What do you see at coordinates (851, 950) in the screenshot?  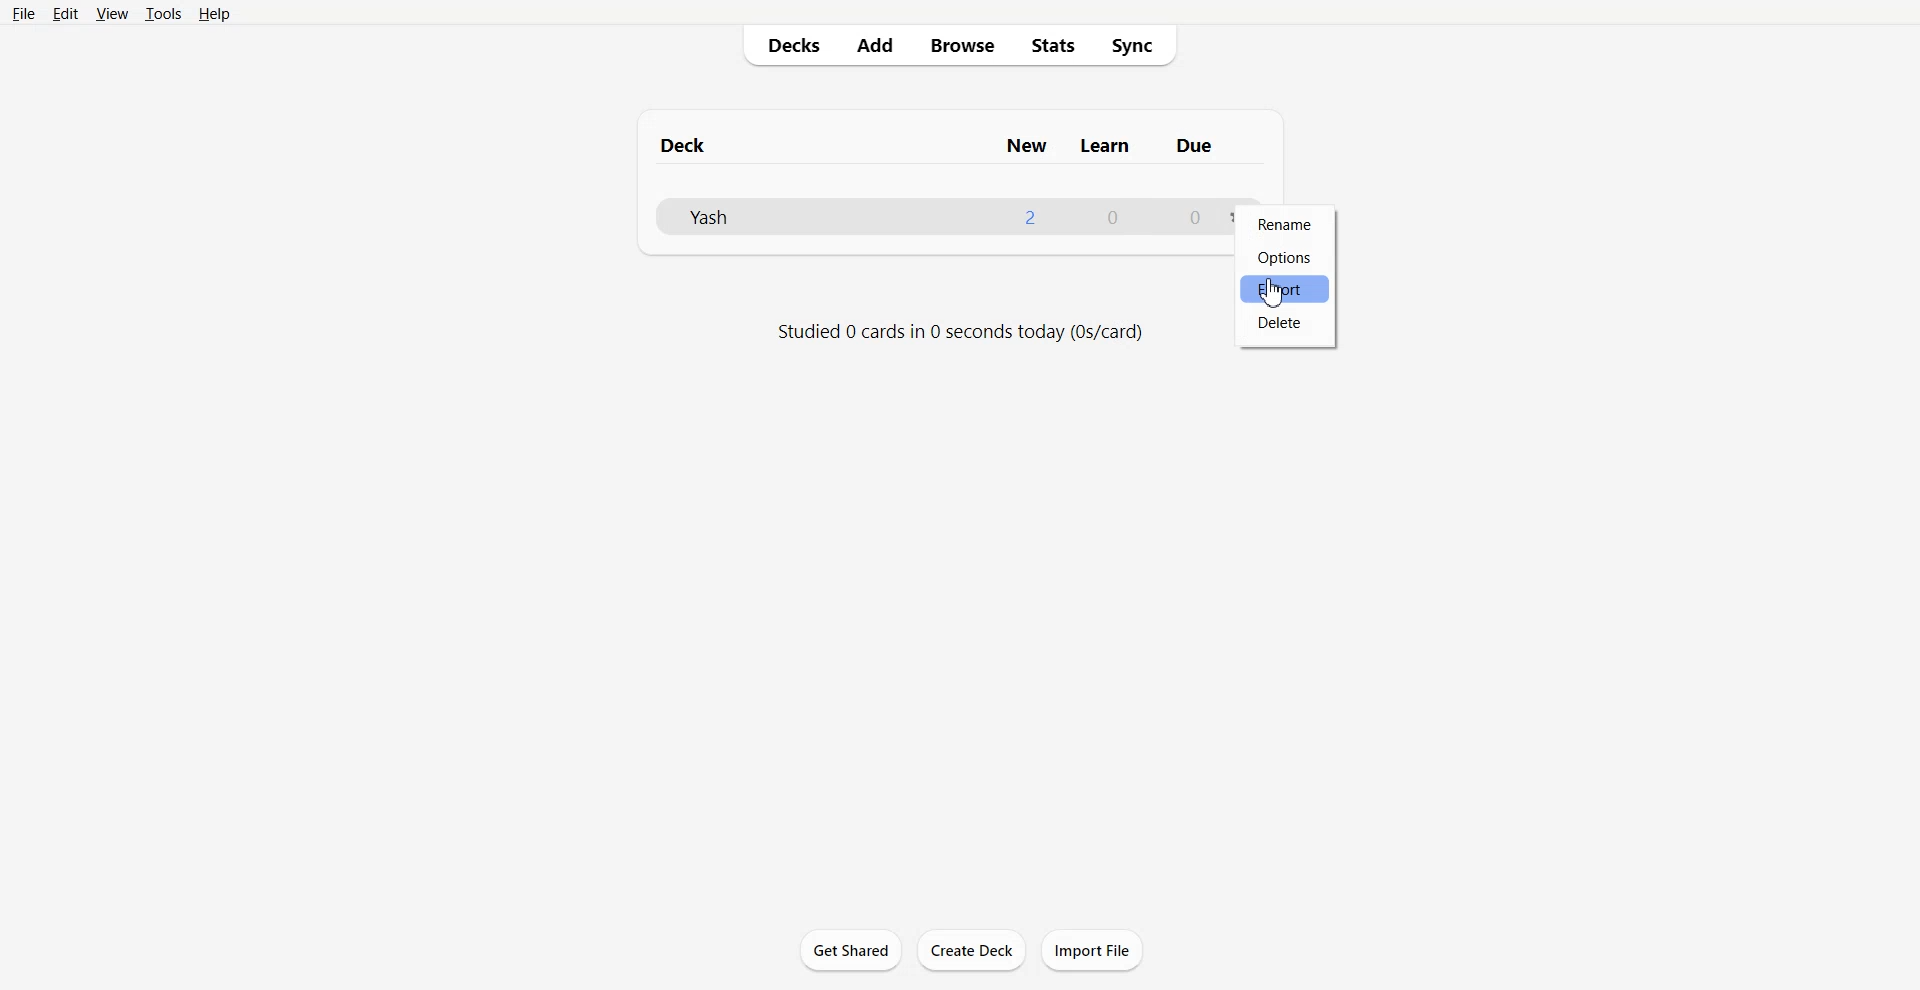 I see `Get Shared` at bounding box center [851, 950].